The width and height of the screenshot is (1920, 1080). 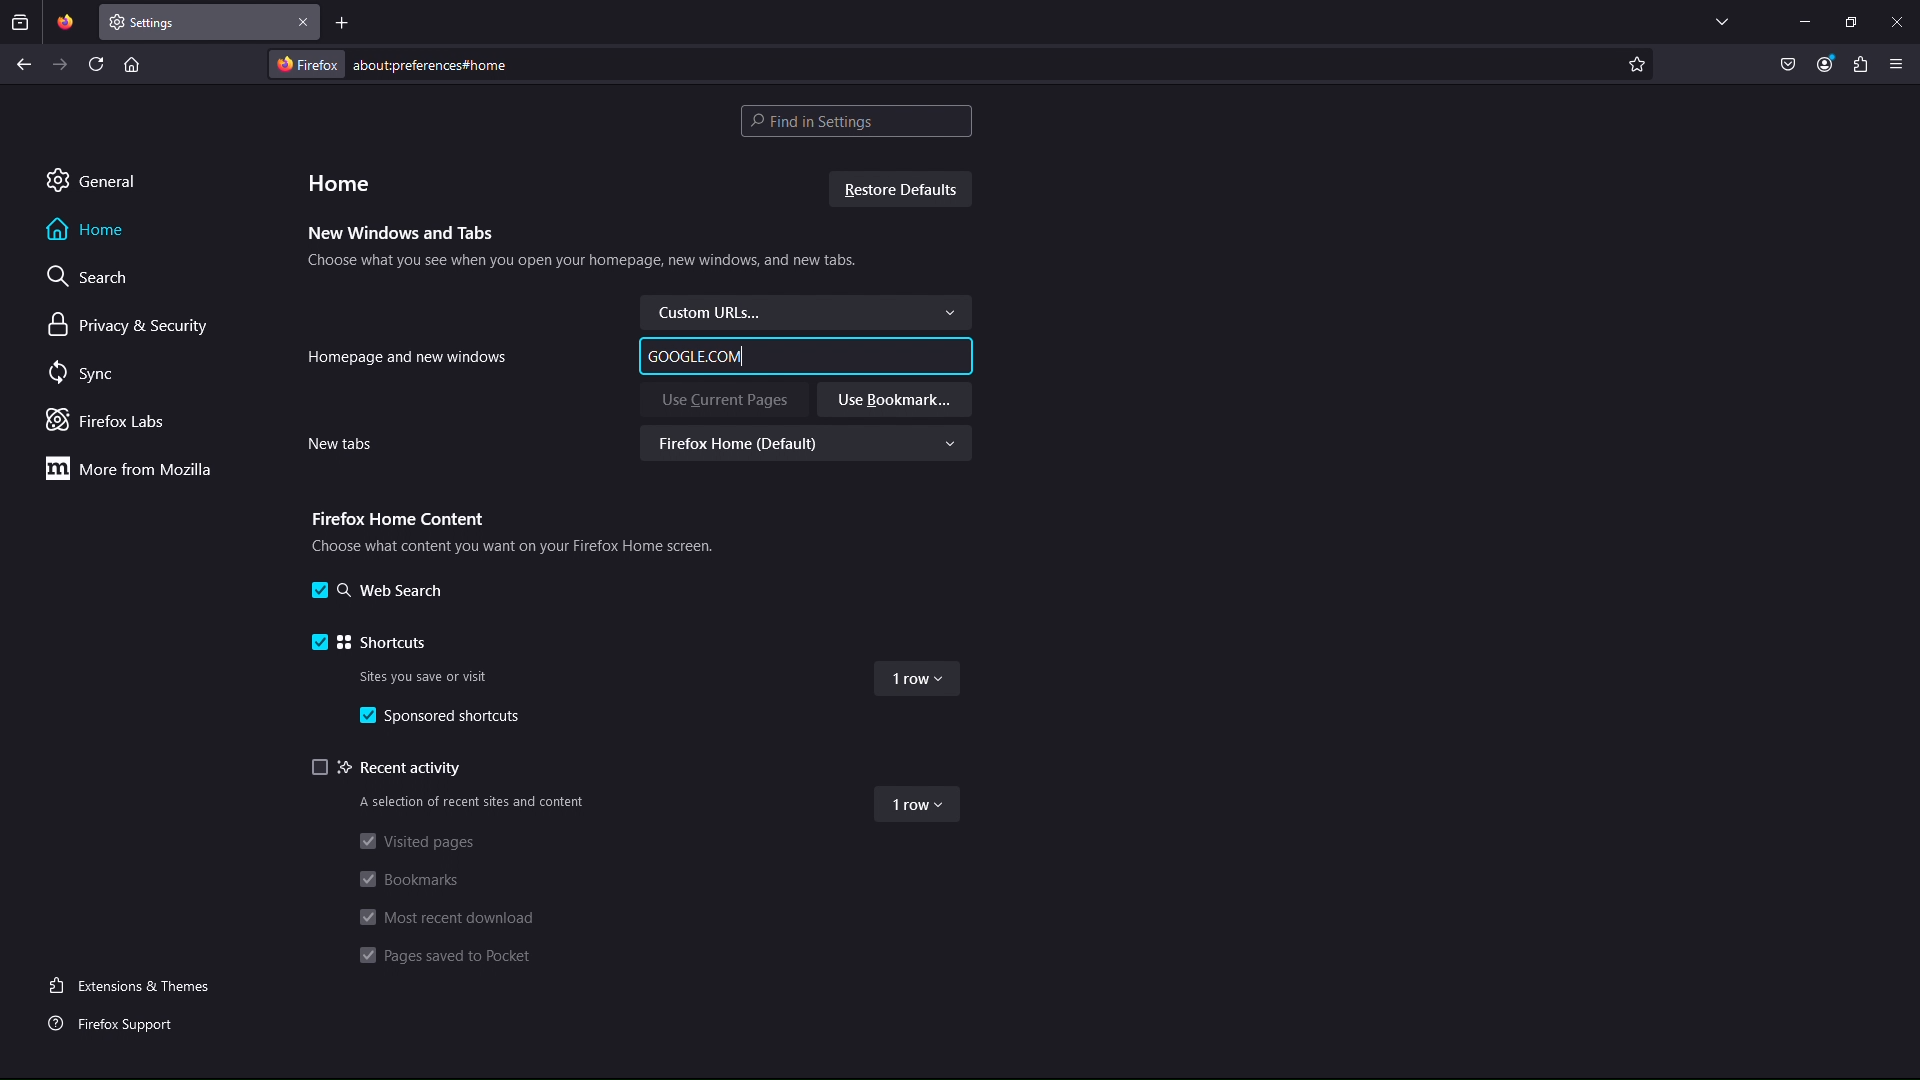 I want to click on Typing cursor, so click(x=742, y=356).